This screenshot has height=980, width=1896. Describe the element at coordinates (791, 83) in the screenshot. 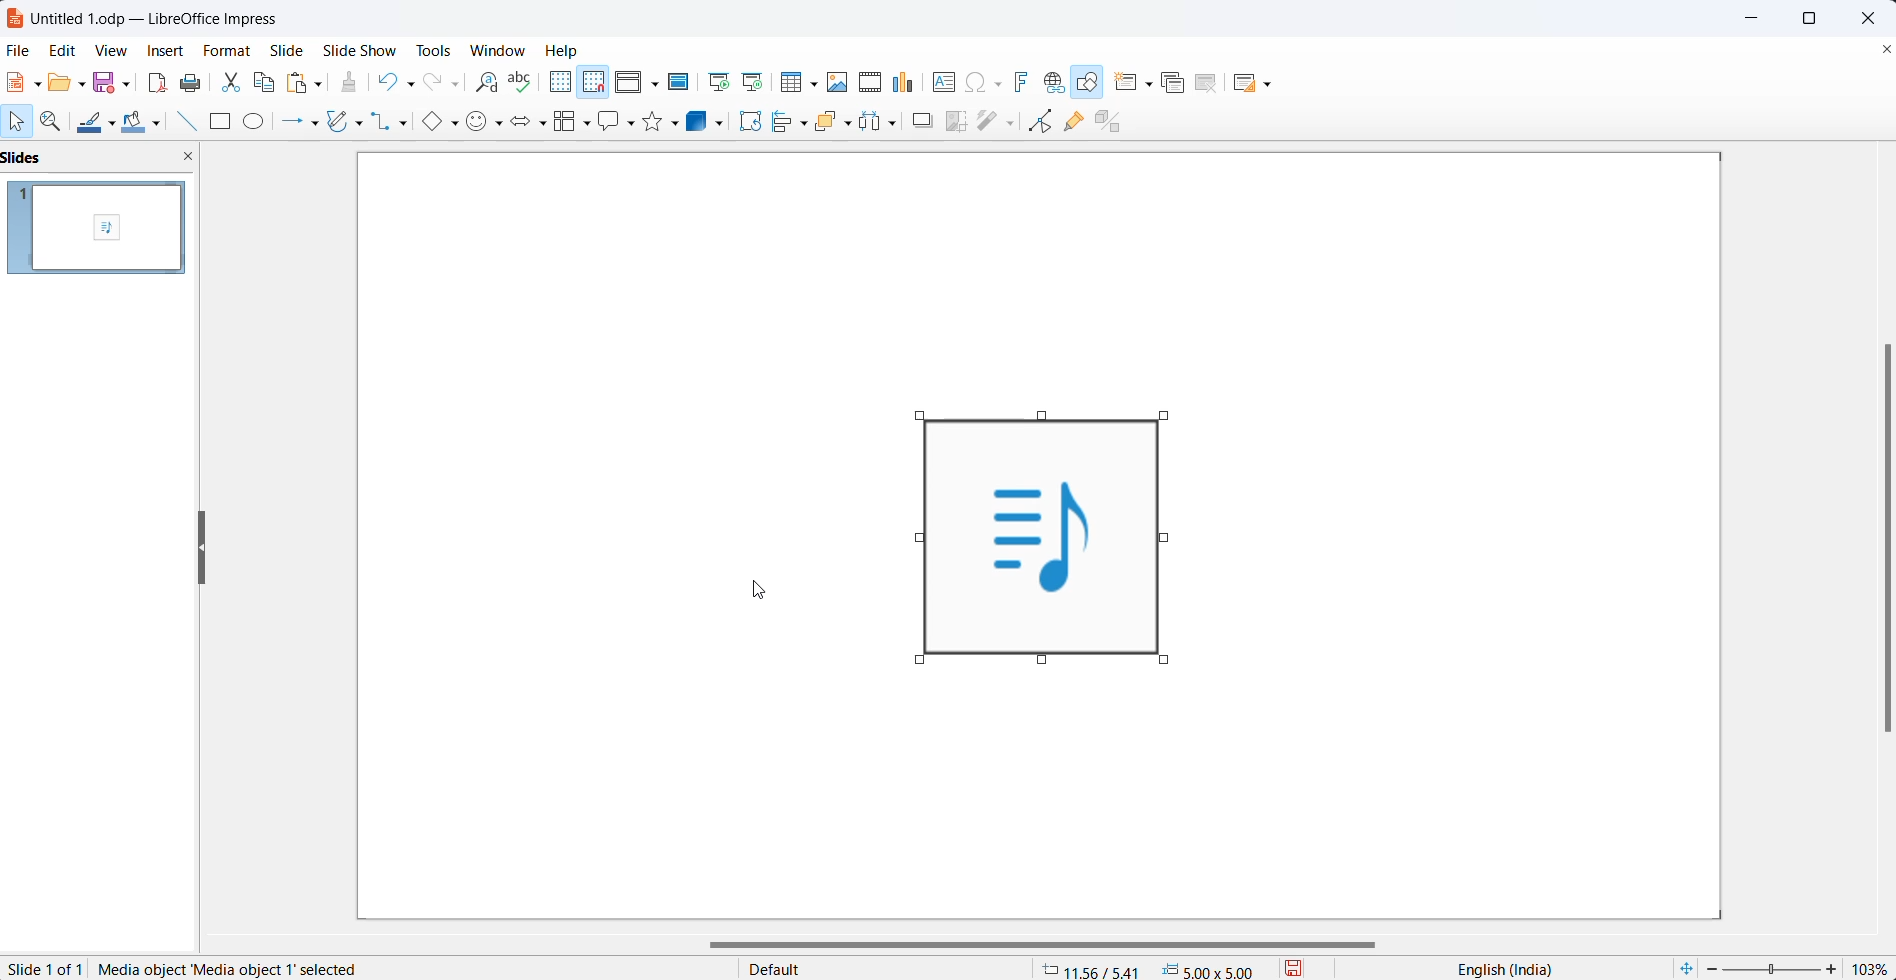

I see `insert table` at that location.